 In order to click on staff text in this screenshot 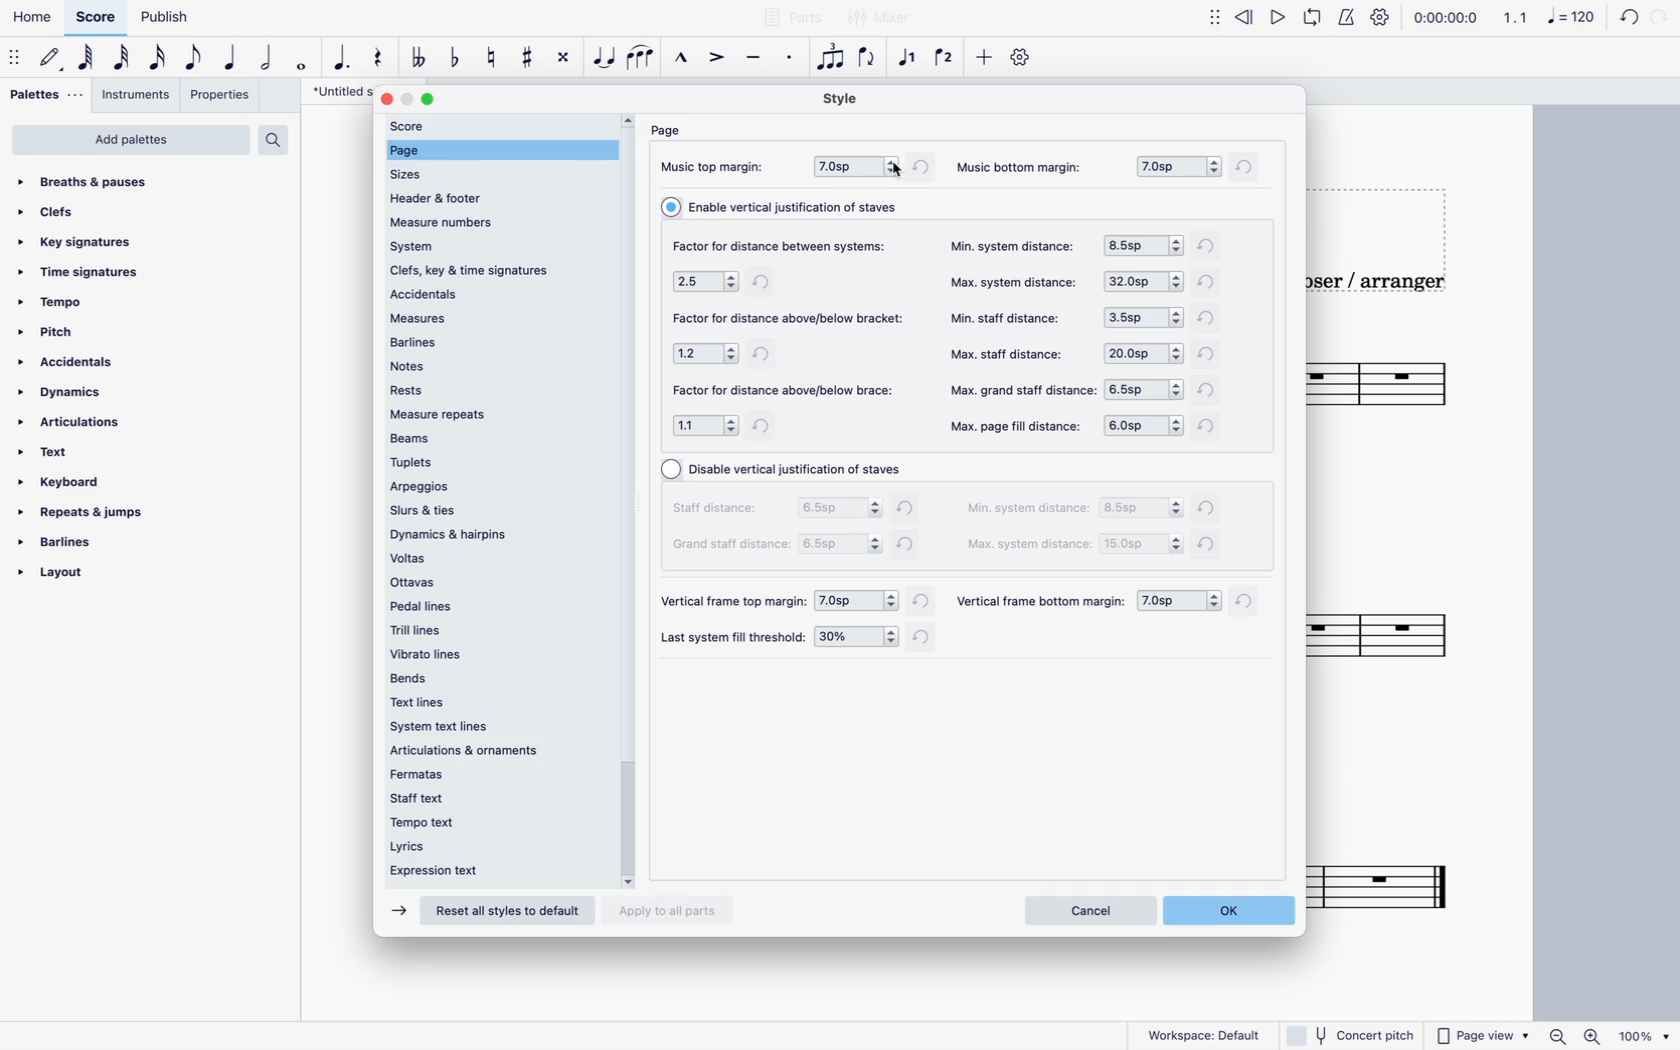, I will do `click(485, 796)`.